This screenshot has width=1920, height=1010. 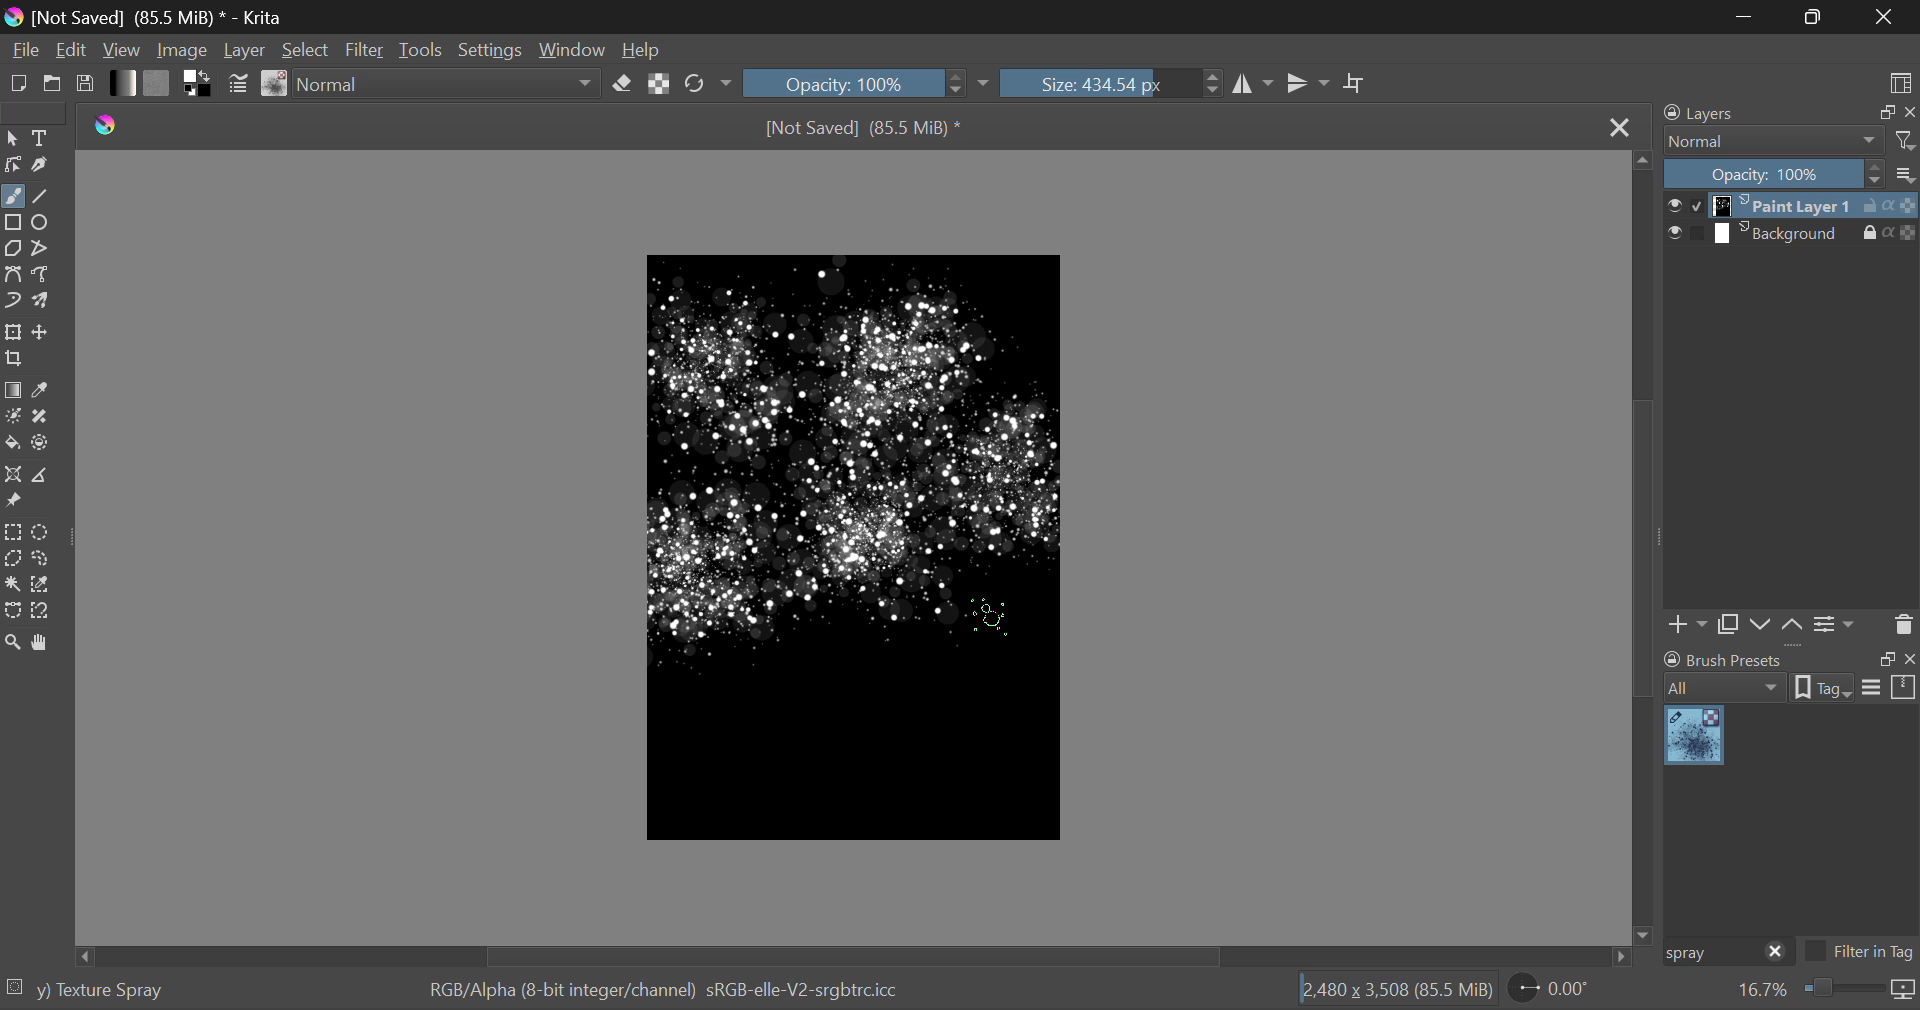 I want to click on Edit, so click(x=72, y=49).